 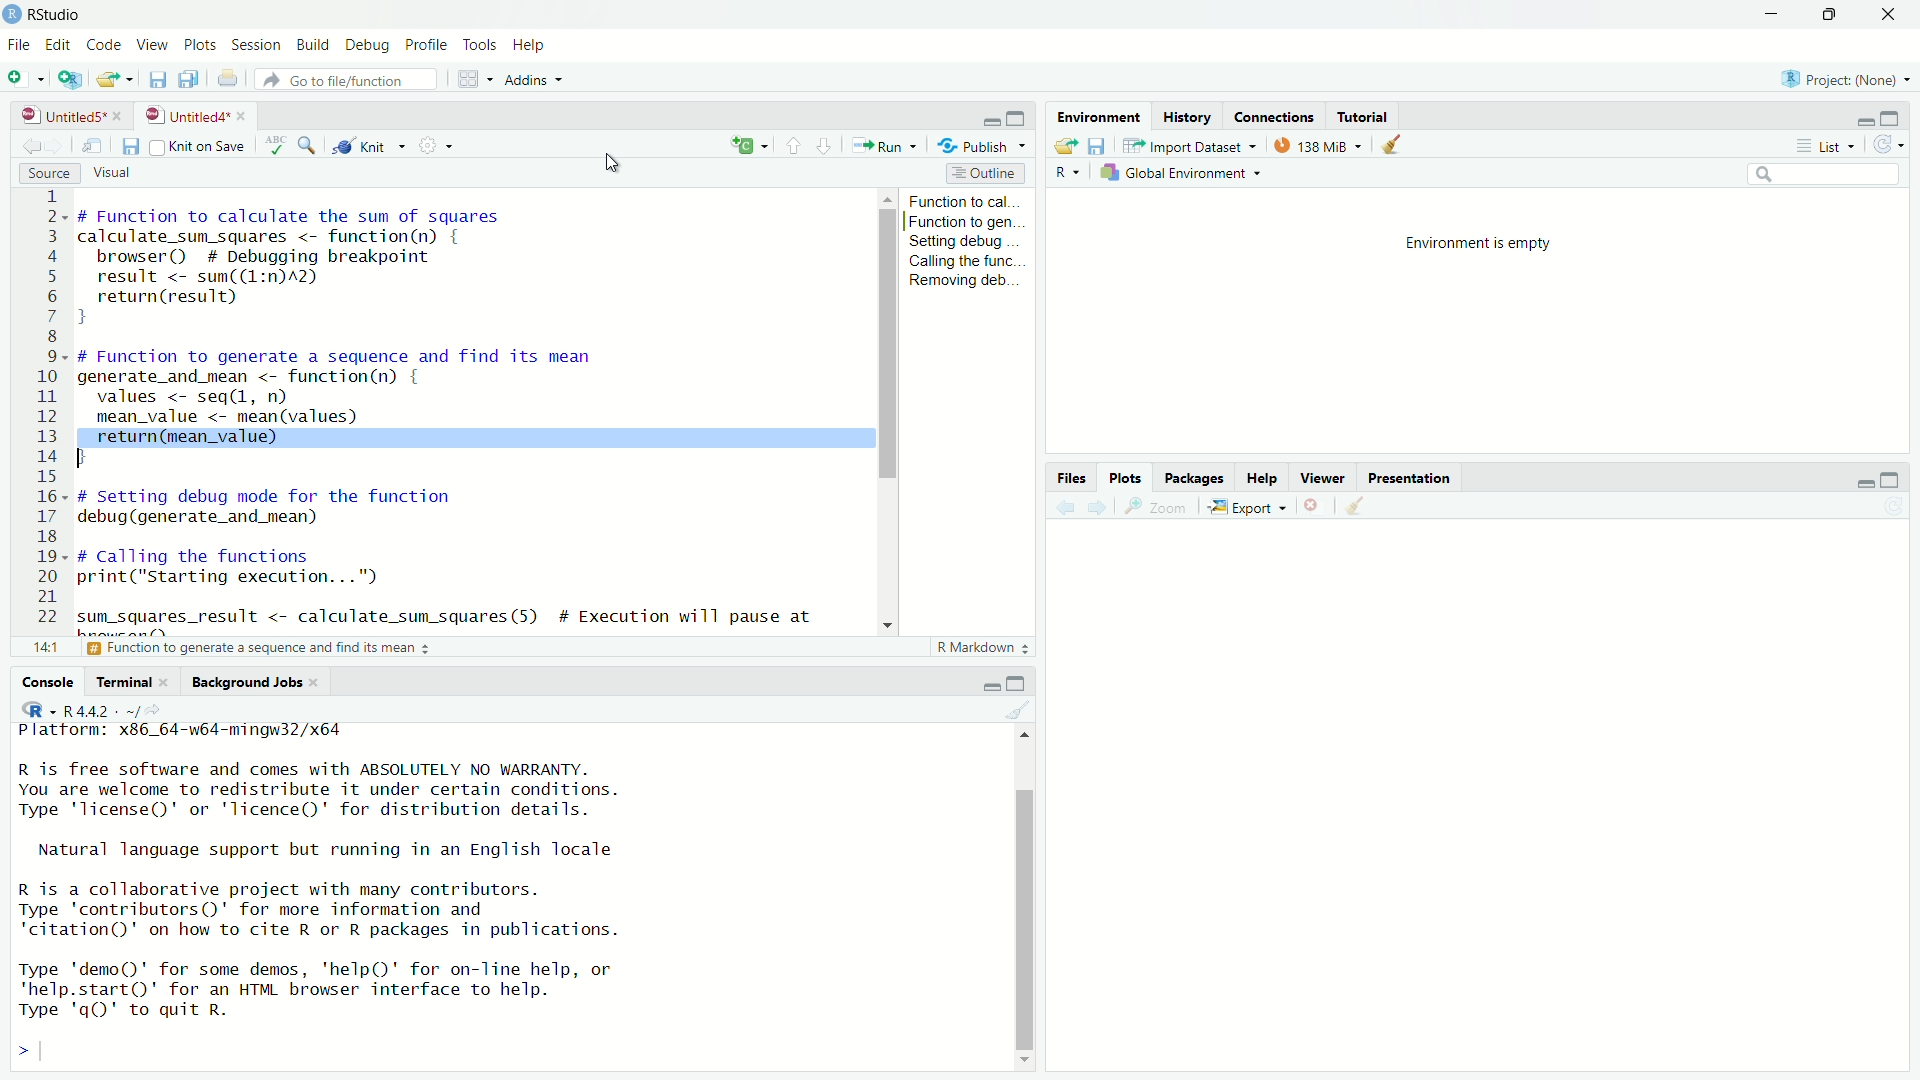 What do you see at coordinates (1358, 506) in the screenshot?
I see `clear all plots` at bounding box center [1358, 506].